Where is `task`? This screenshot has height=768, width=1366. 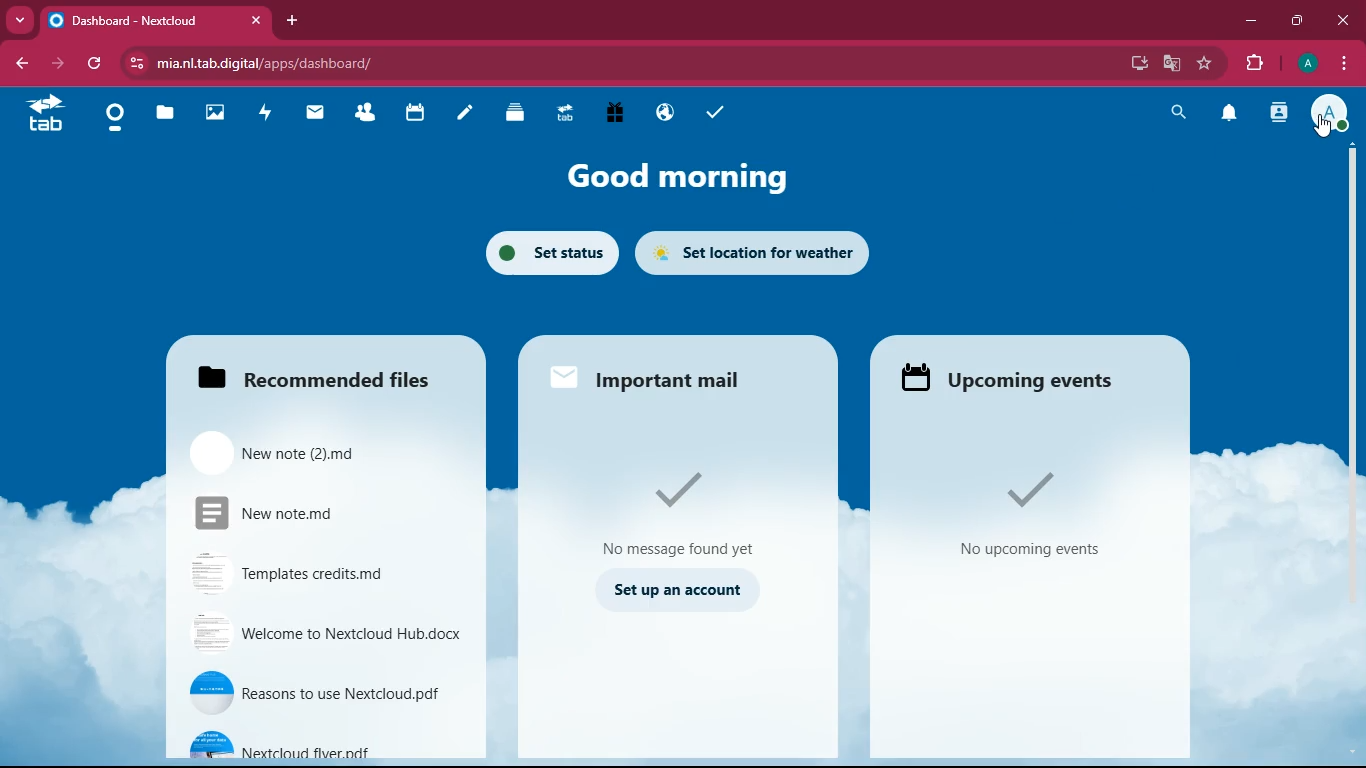 task is located at coordinates (720, 115).